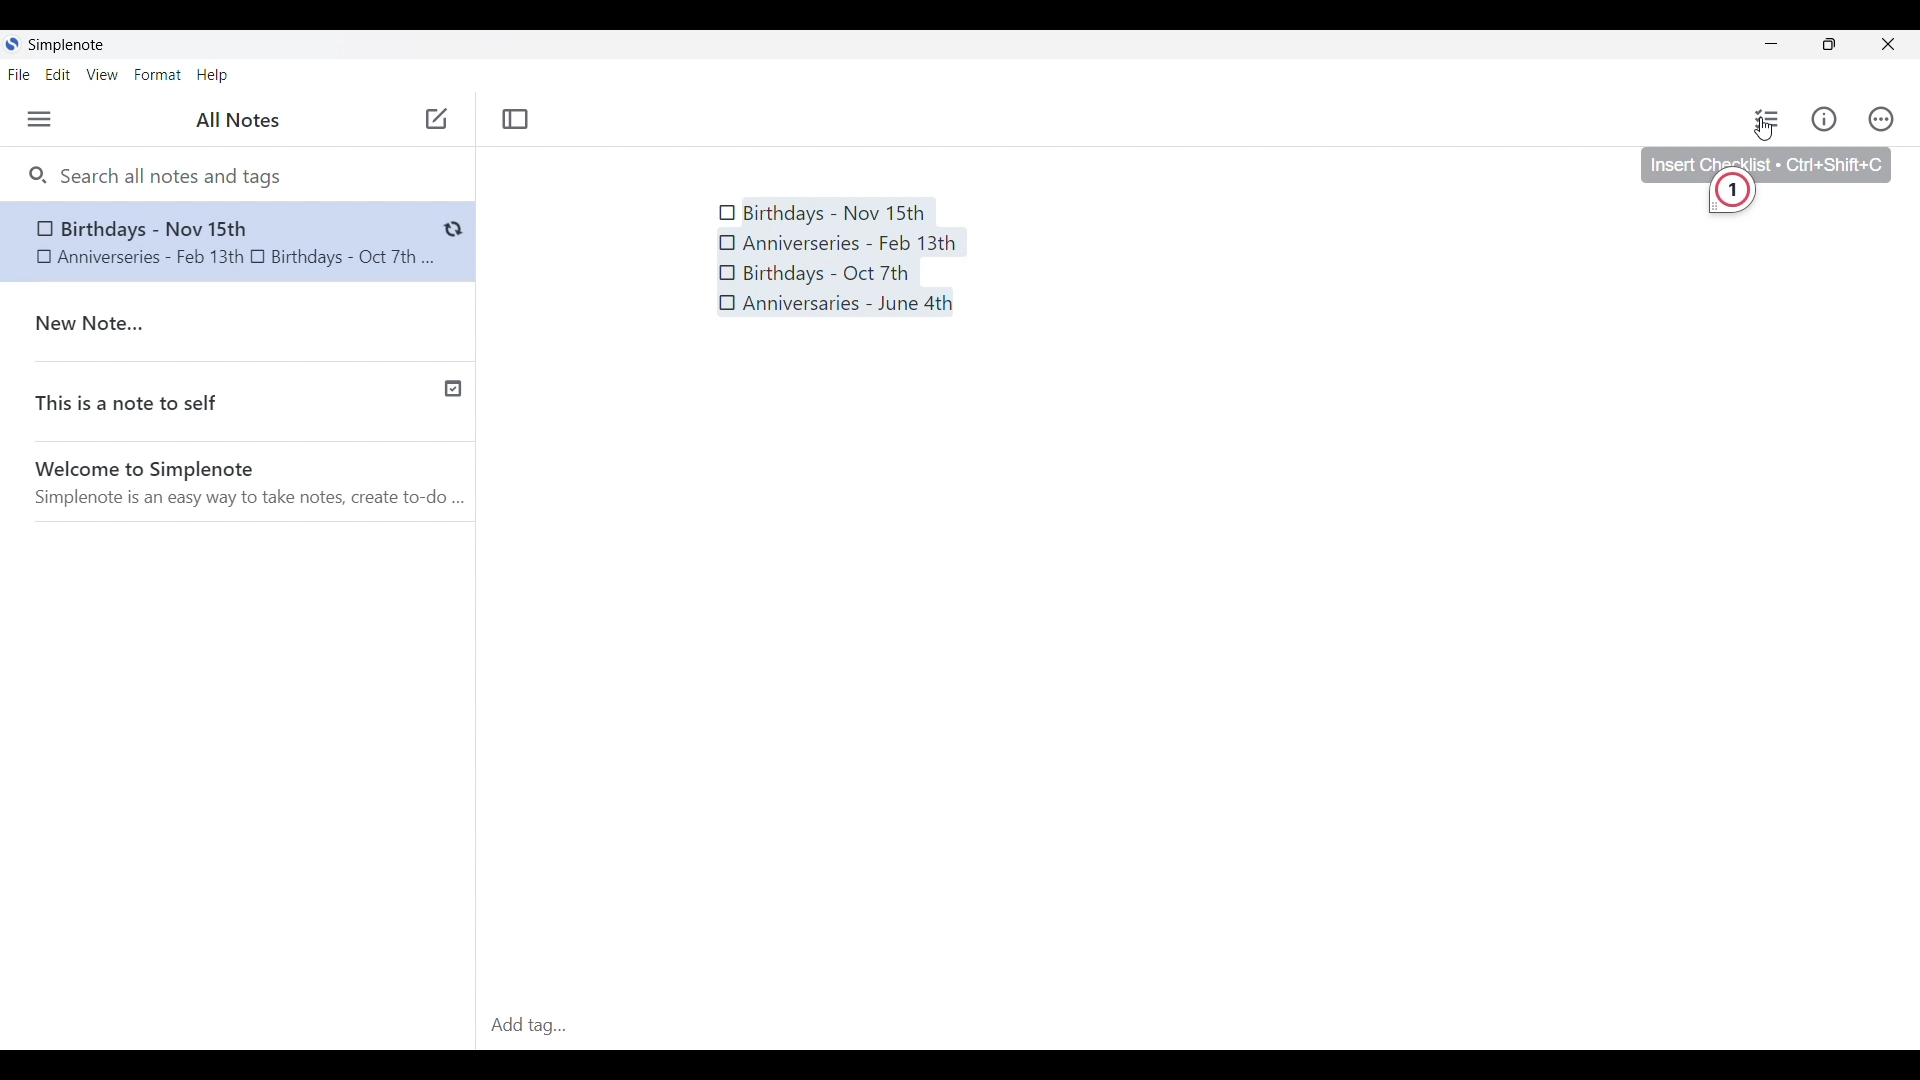  I want to click on Show interface in a smaller tab, so click(1830, 44).